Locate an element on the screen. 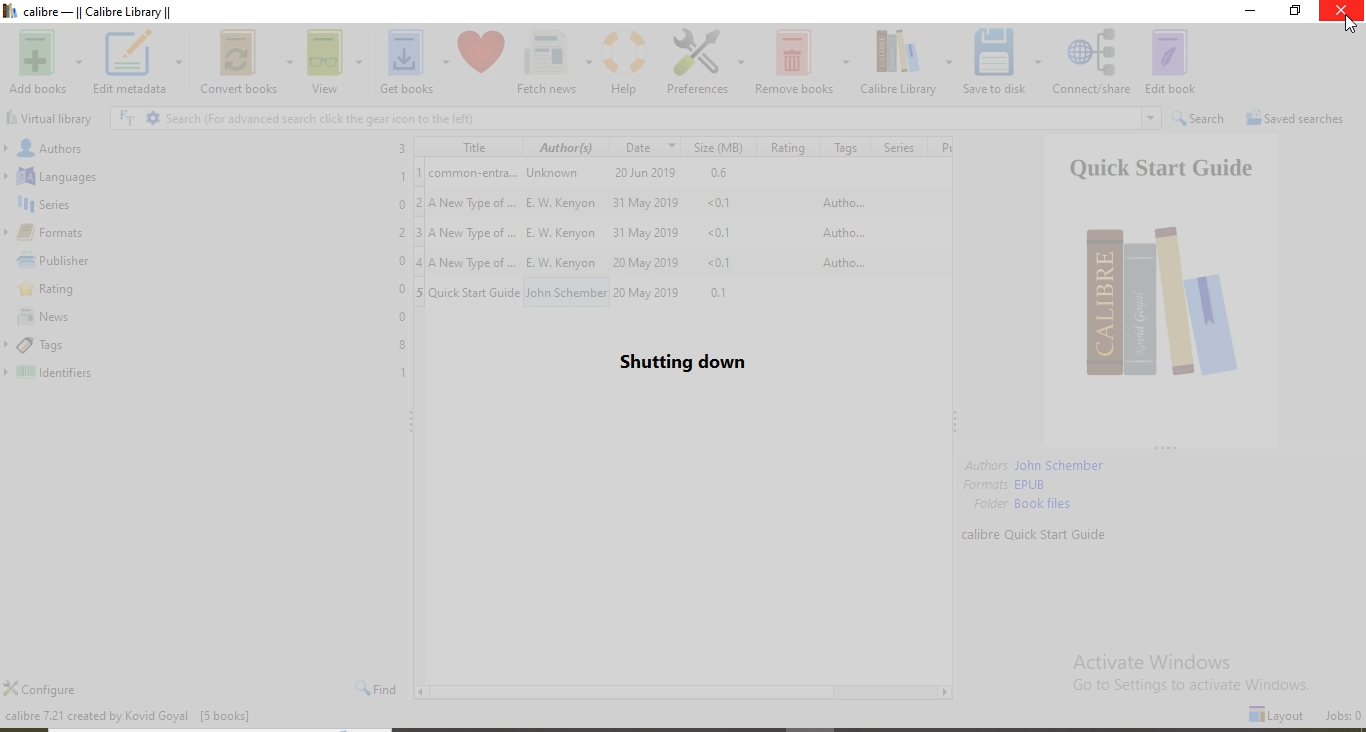 Image resolution: width=1366 pixels, height=732 pixels. Quick Start Guide is located at coordinates (476, 292).